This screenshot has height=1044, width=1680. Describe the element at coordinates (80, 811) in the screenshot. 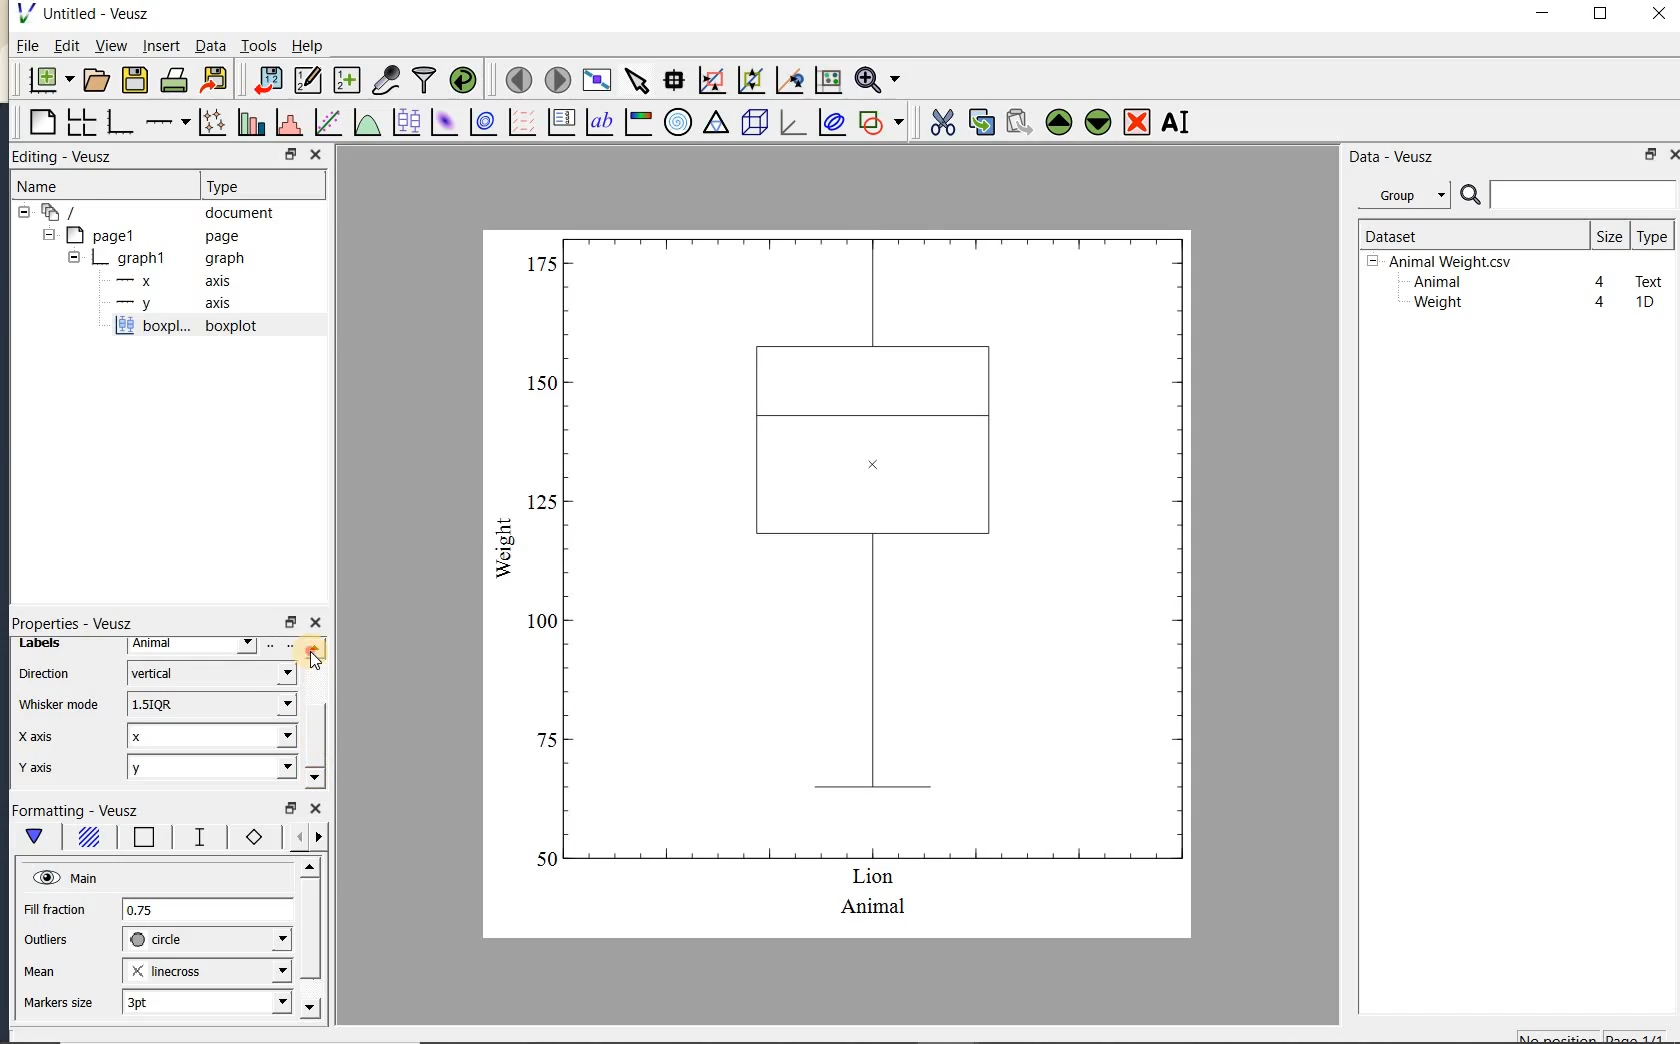

I see `Formatting - Veusz` at that location.